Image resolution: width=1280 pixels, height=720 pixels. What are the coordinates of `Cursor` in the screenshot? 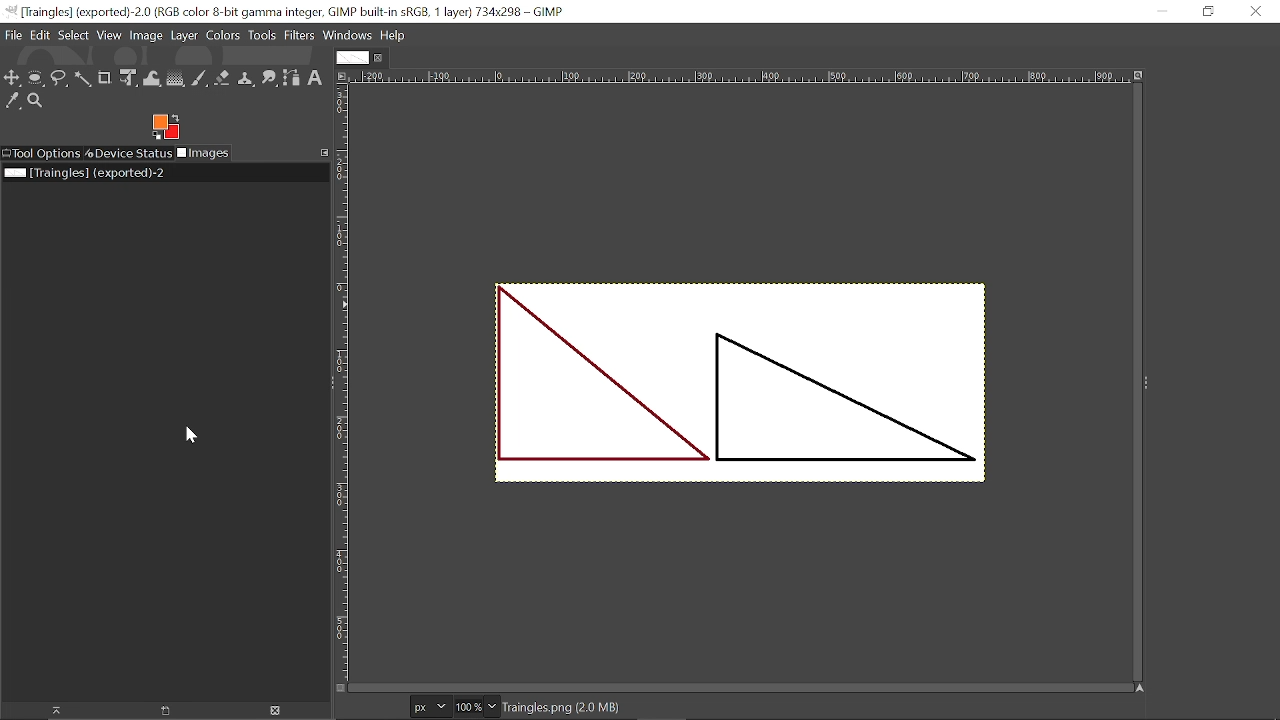 It's located at (191, 436).